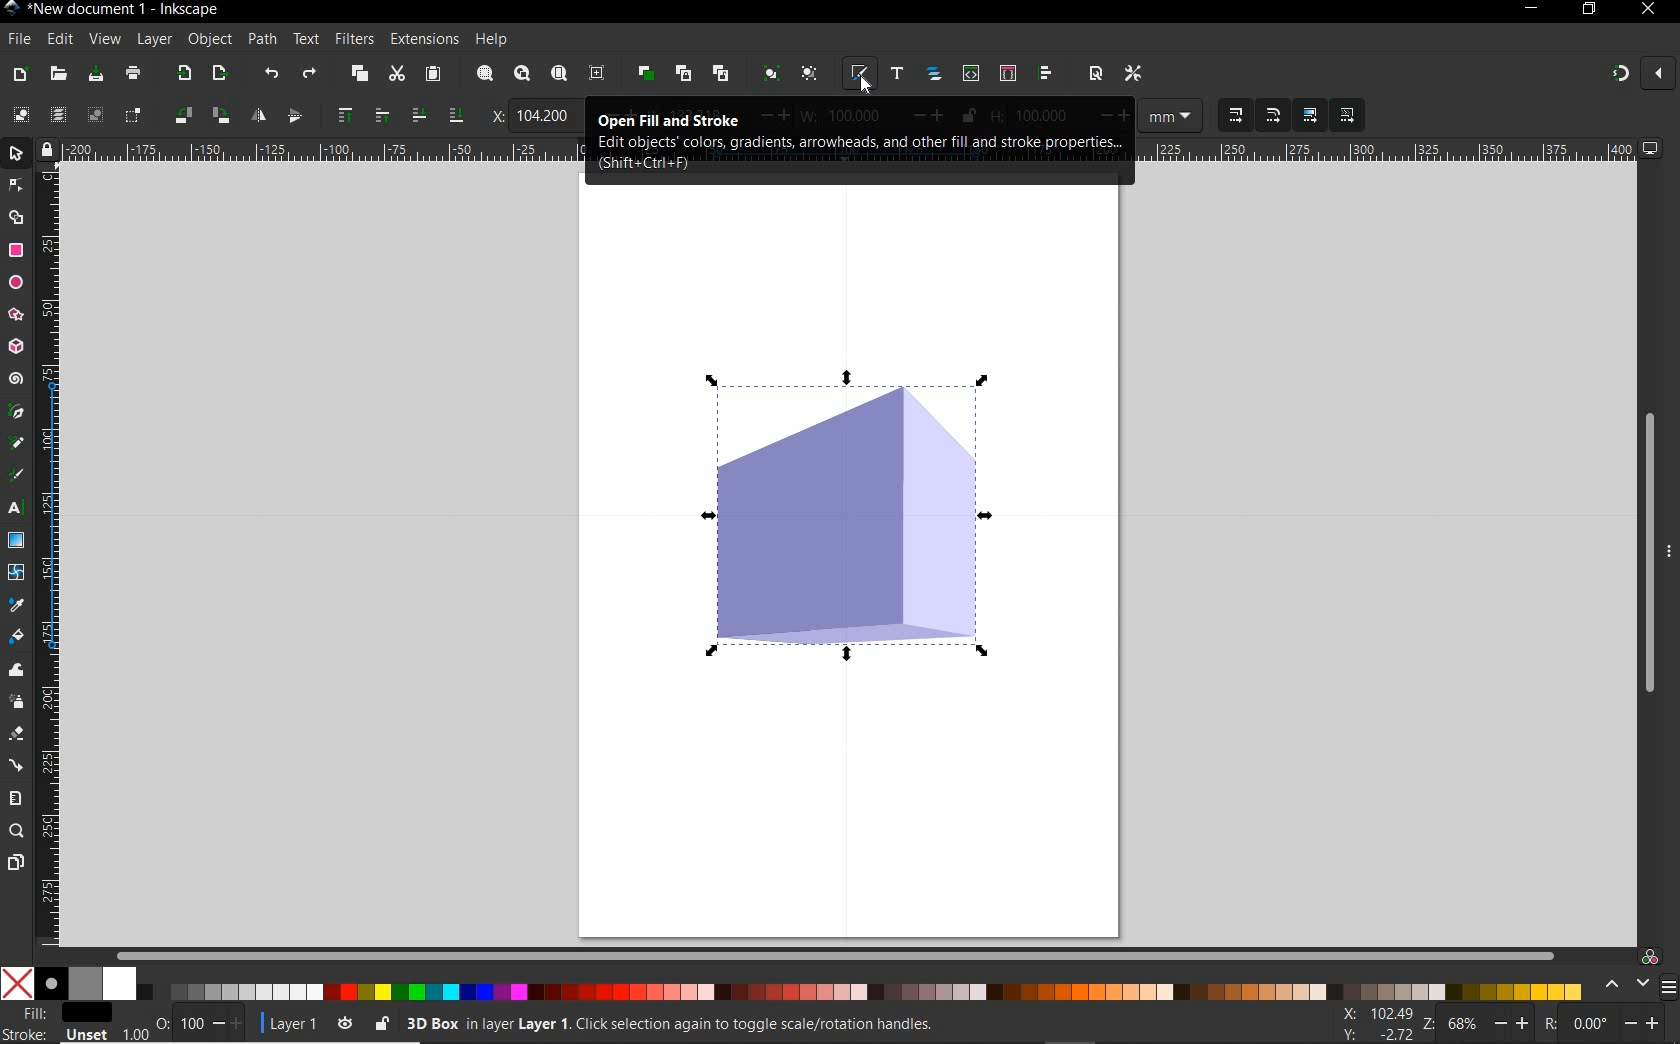  Describe the element at coordinates (722, 75) in the screenshot. I see `UNLINK CODE` at that location.